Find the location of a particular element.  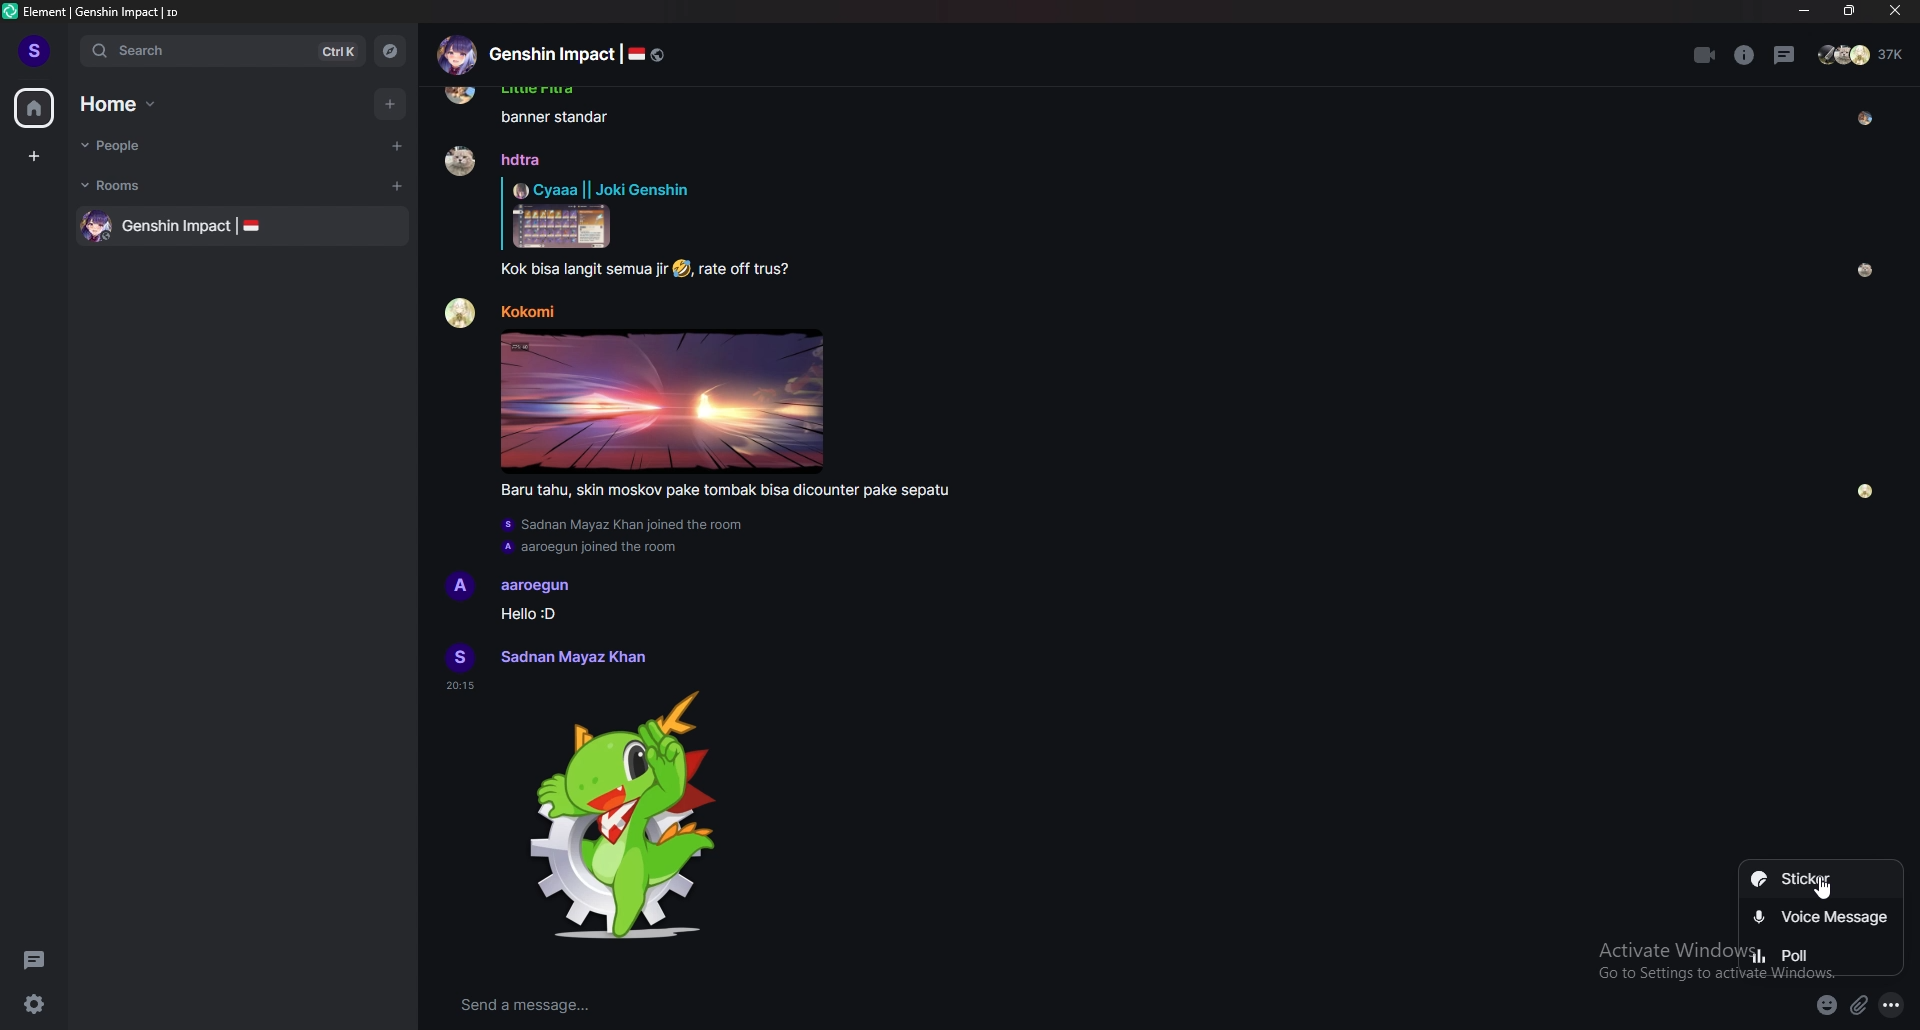

hdtra is located at coordinates (521, 159).